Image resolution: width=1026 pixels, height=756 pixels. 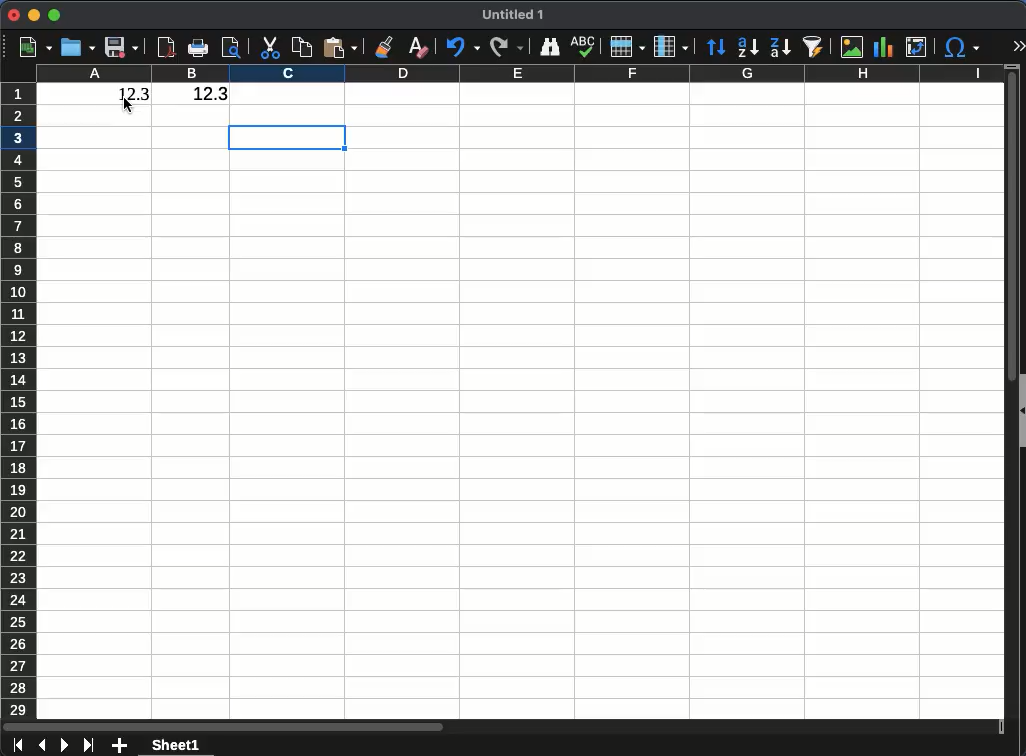 What do you see at coordinates (519, 72) in the screenshot?
I see `column ` at bounding box center [519, 72].